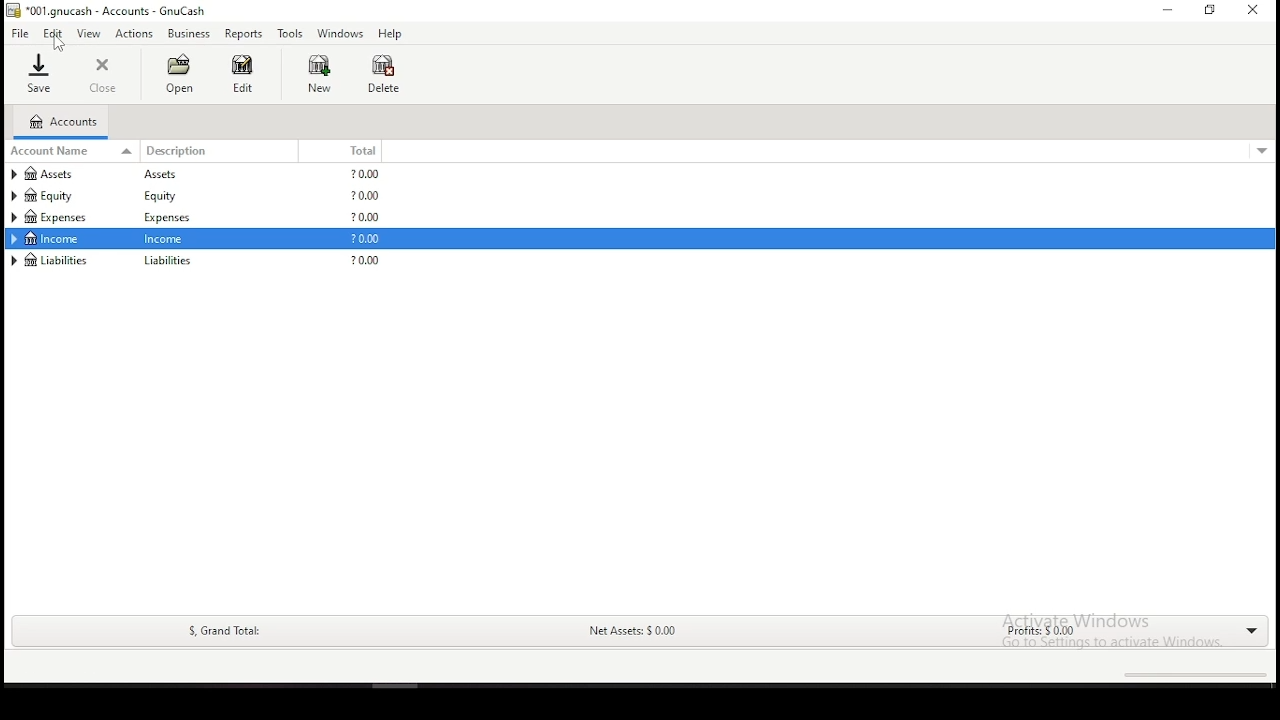 The image size is (1280, 720). What do you see at coordinates (52, 260) in the screenshot?
I see `liabilities` at bounding box center [52, 260].